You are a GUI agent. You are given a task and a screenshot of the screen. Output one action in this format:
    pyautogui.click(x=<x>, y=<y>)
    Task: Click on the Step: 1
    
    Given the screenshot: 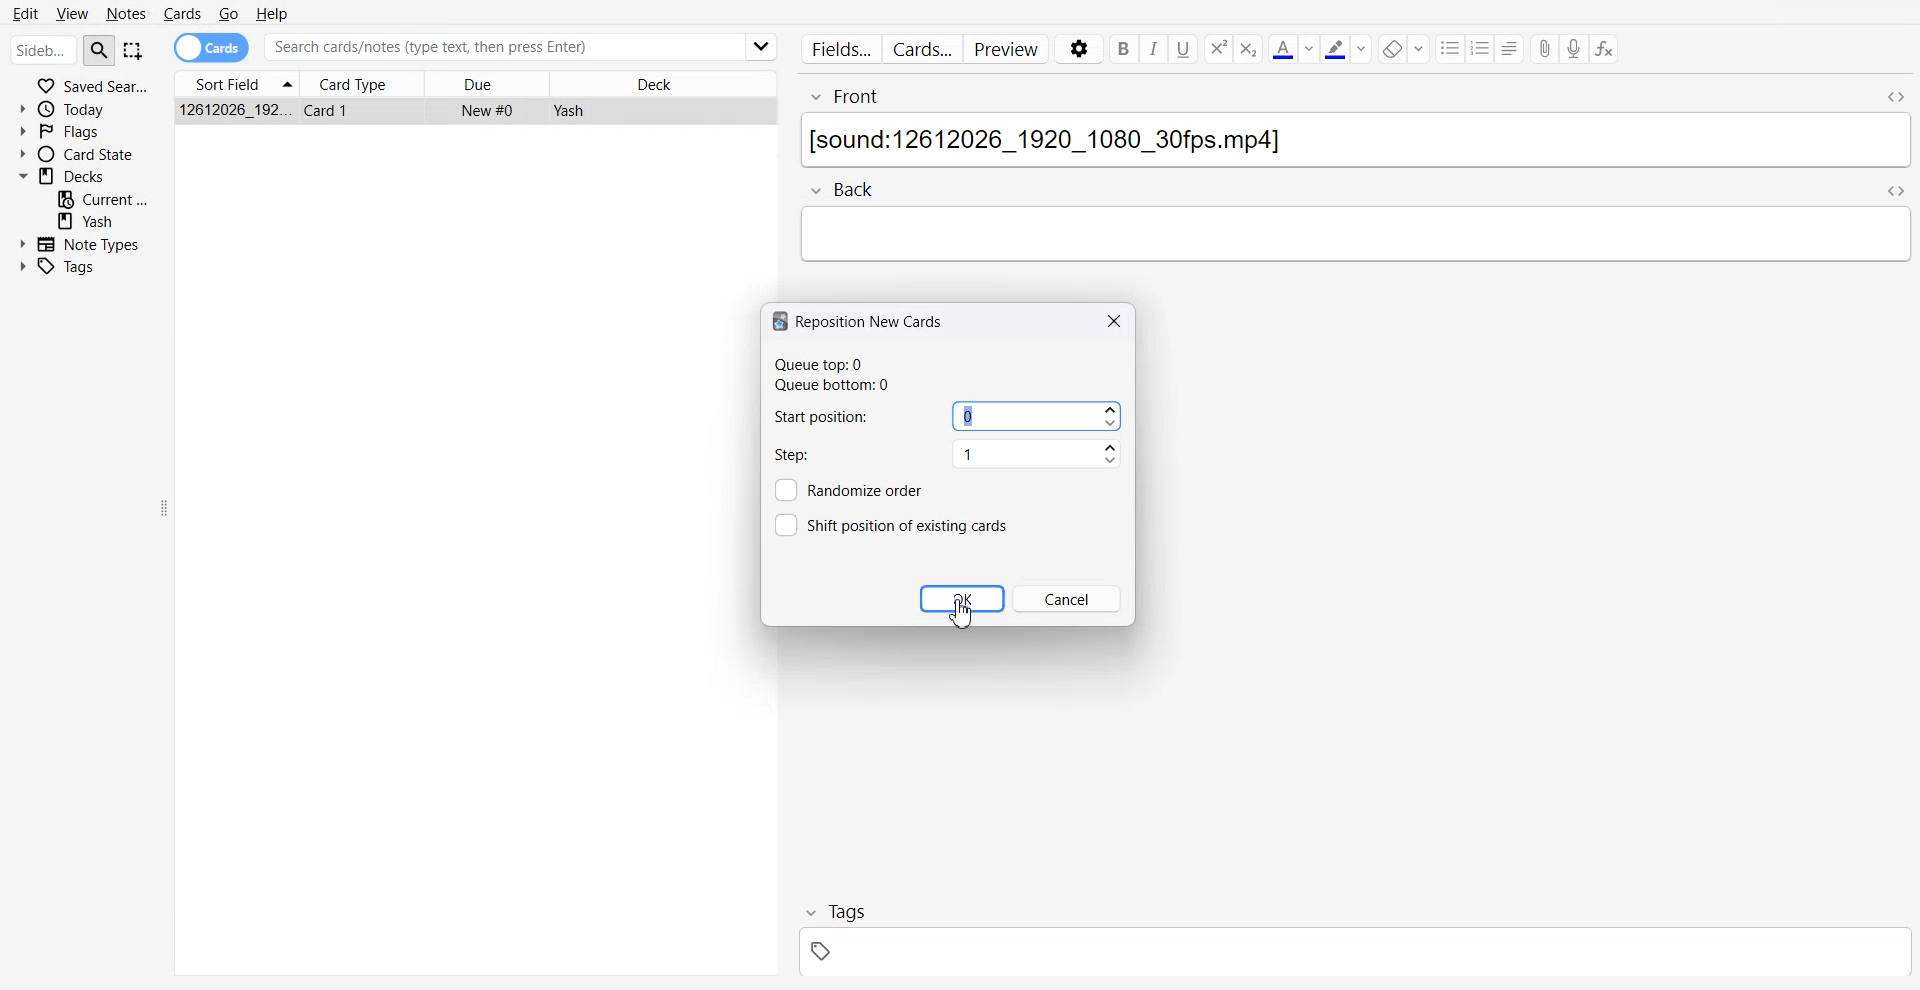 What is the action you would take?
    pyautogui.click(x=843, y=454)
    